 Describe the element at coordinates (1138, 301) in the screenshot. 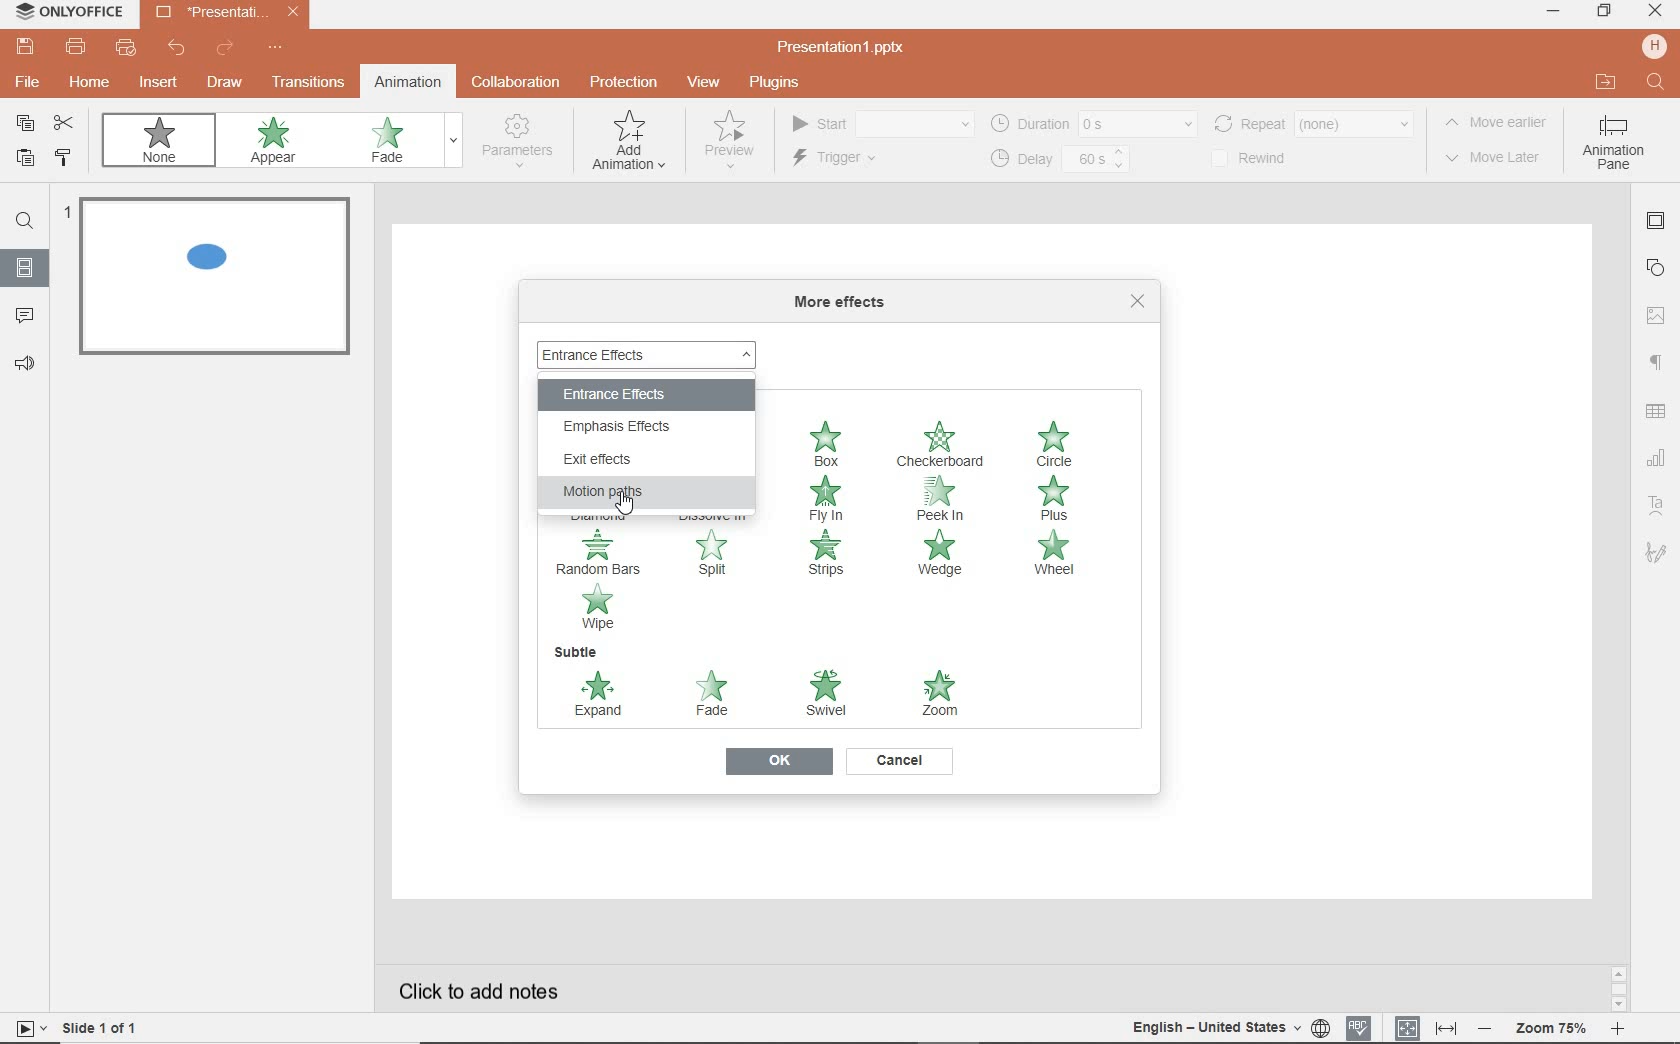

I see `CLOSE` at that location.